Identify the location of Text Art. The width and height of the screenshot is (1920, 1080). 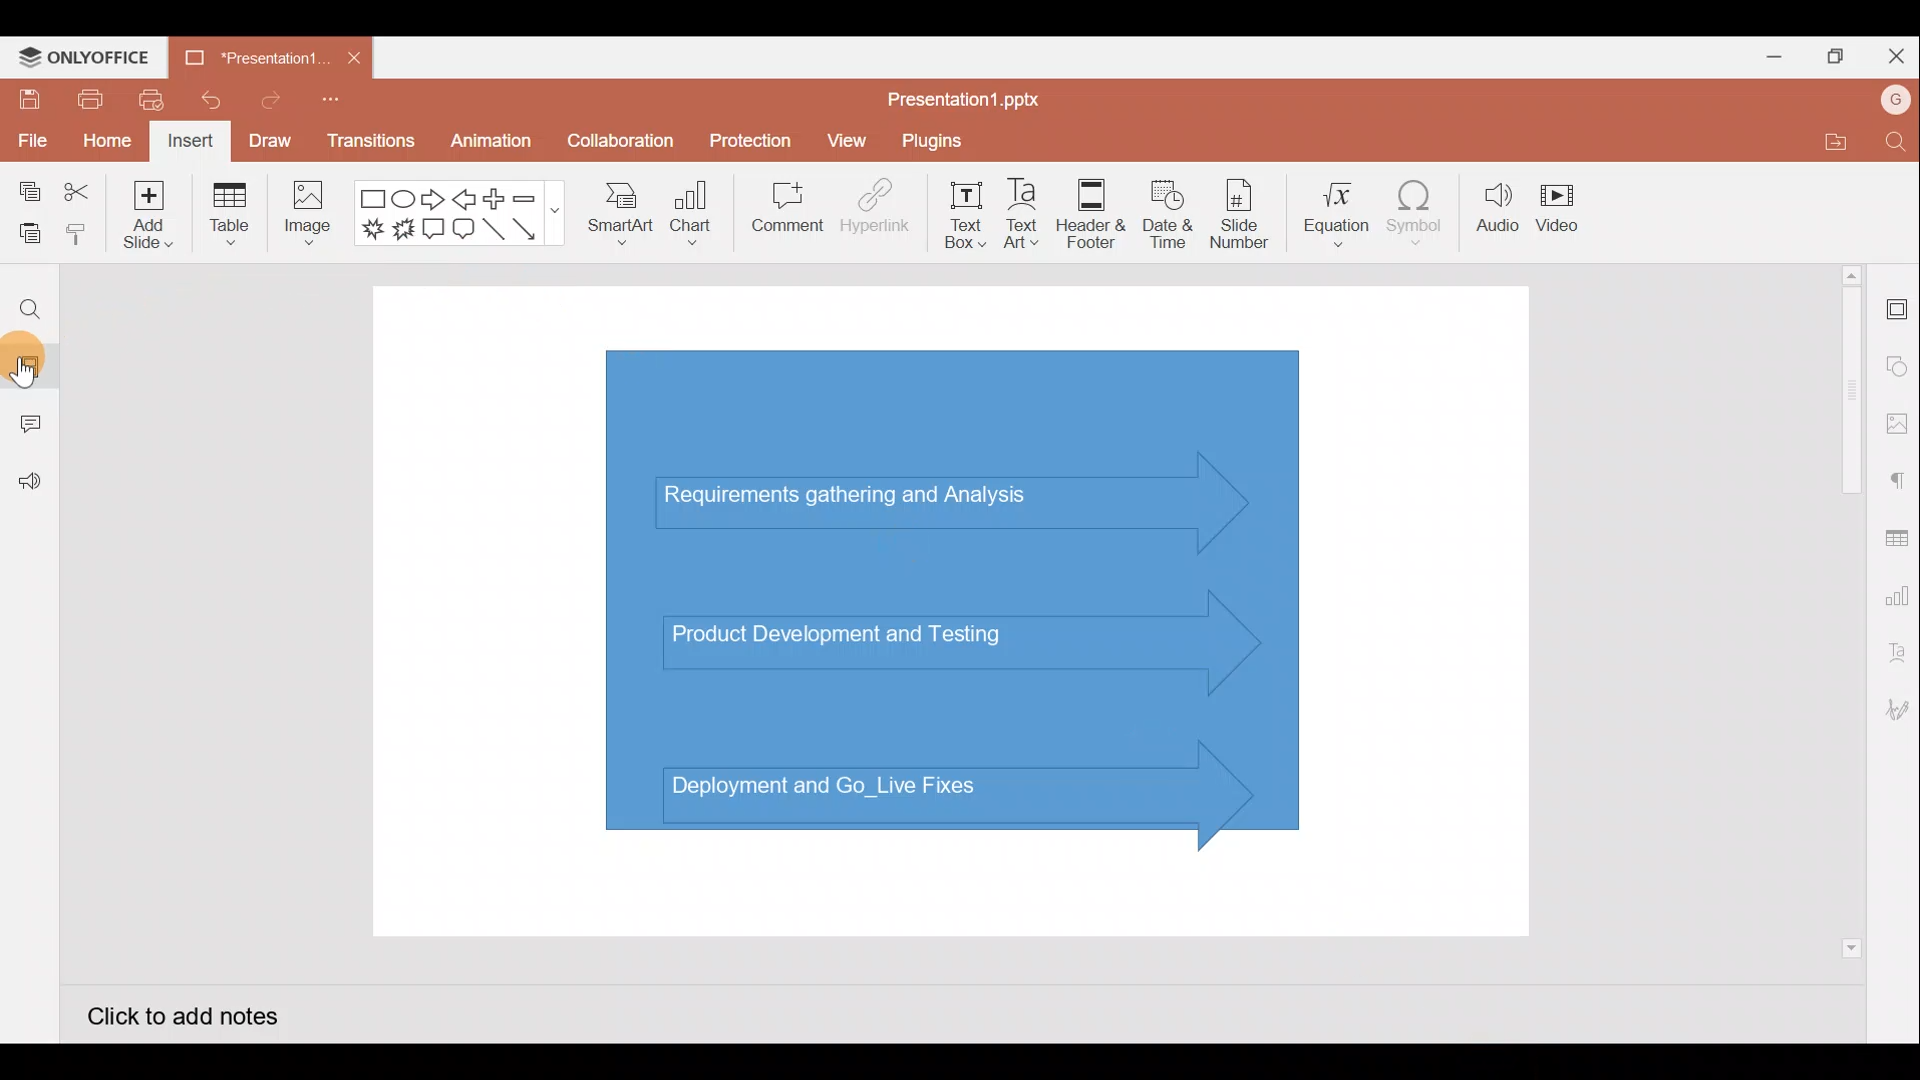
(1028, 215).